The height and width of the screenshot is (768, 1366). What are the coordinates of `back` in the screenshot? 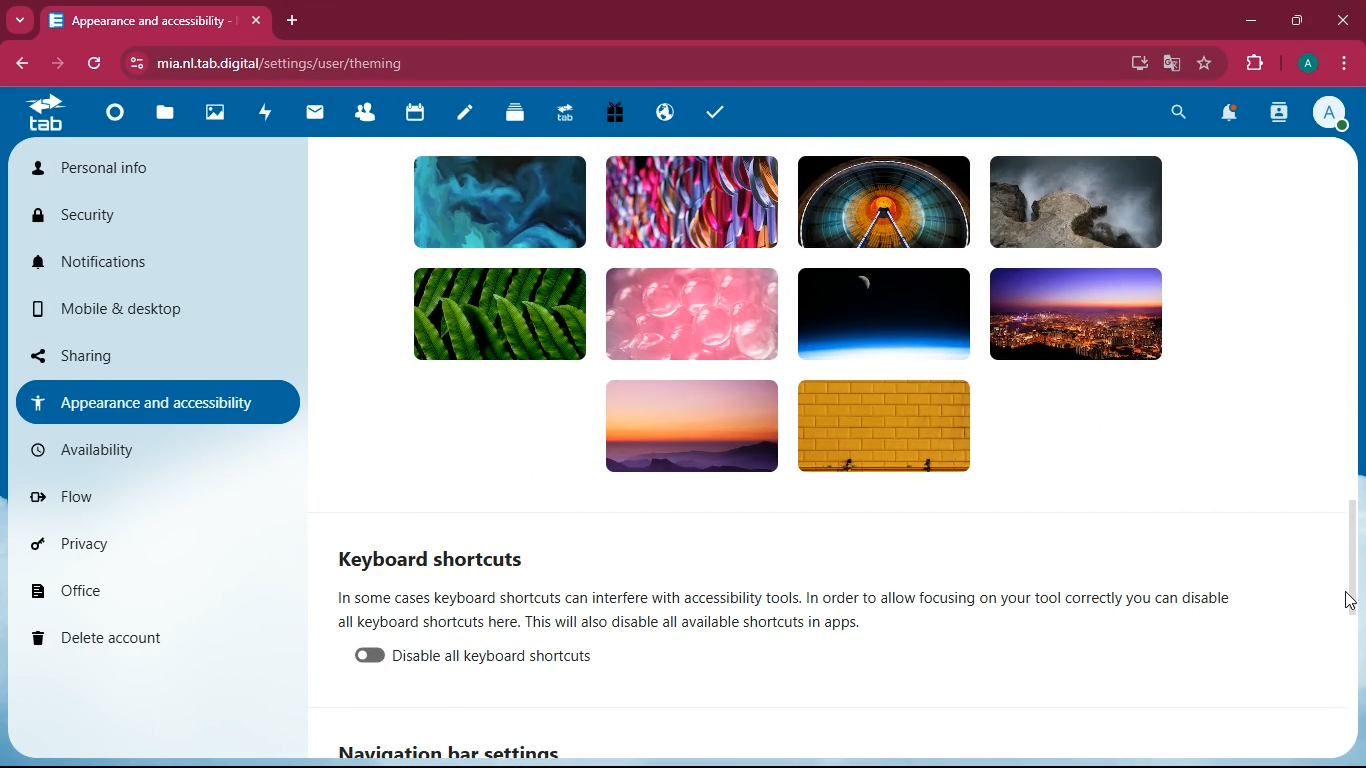 It's located at (16, 63).